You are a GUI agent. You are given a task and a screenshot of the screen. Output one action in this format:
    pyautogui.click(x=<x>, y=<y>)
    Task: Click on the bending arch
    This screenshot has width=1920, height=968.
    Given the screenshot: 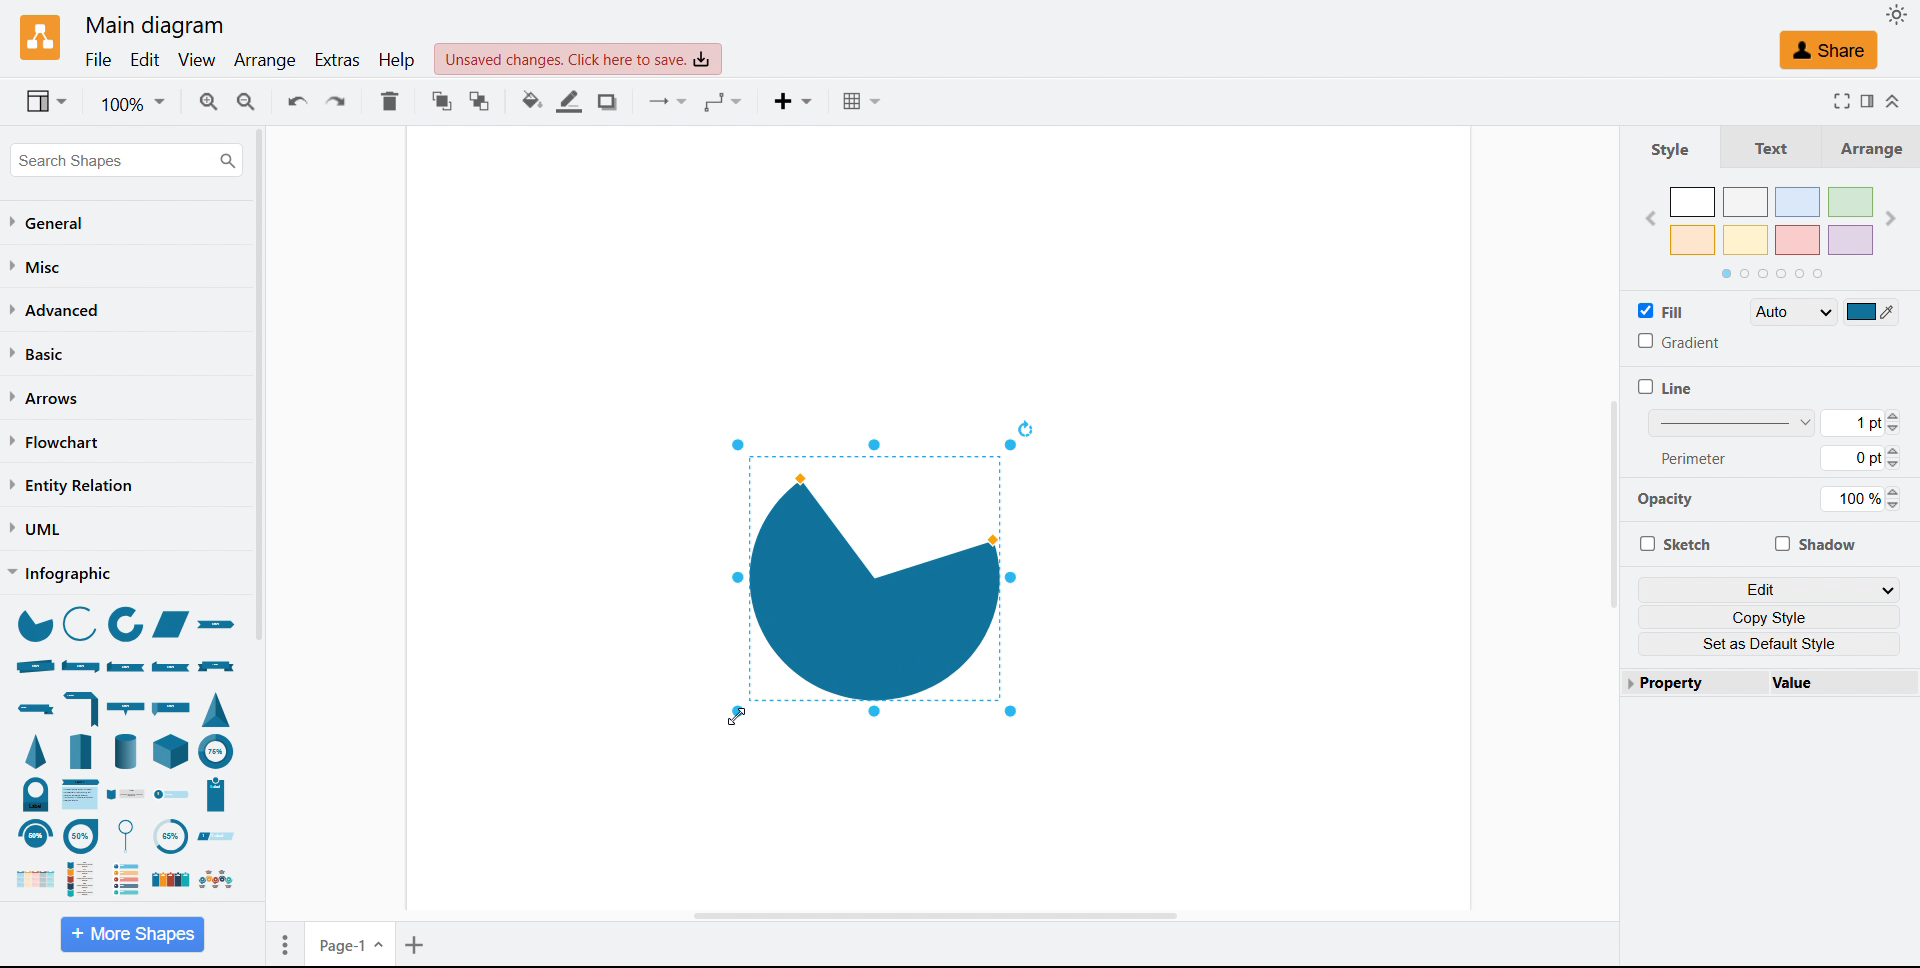 What is the action you would take?
    pyautogui.click(x=34, y=835)
    